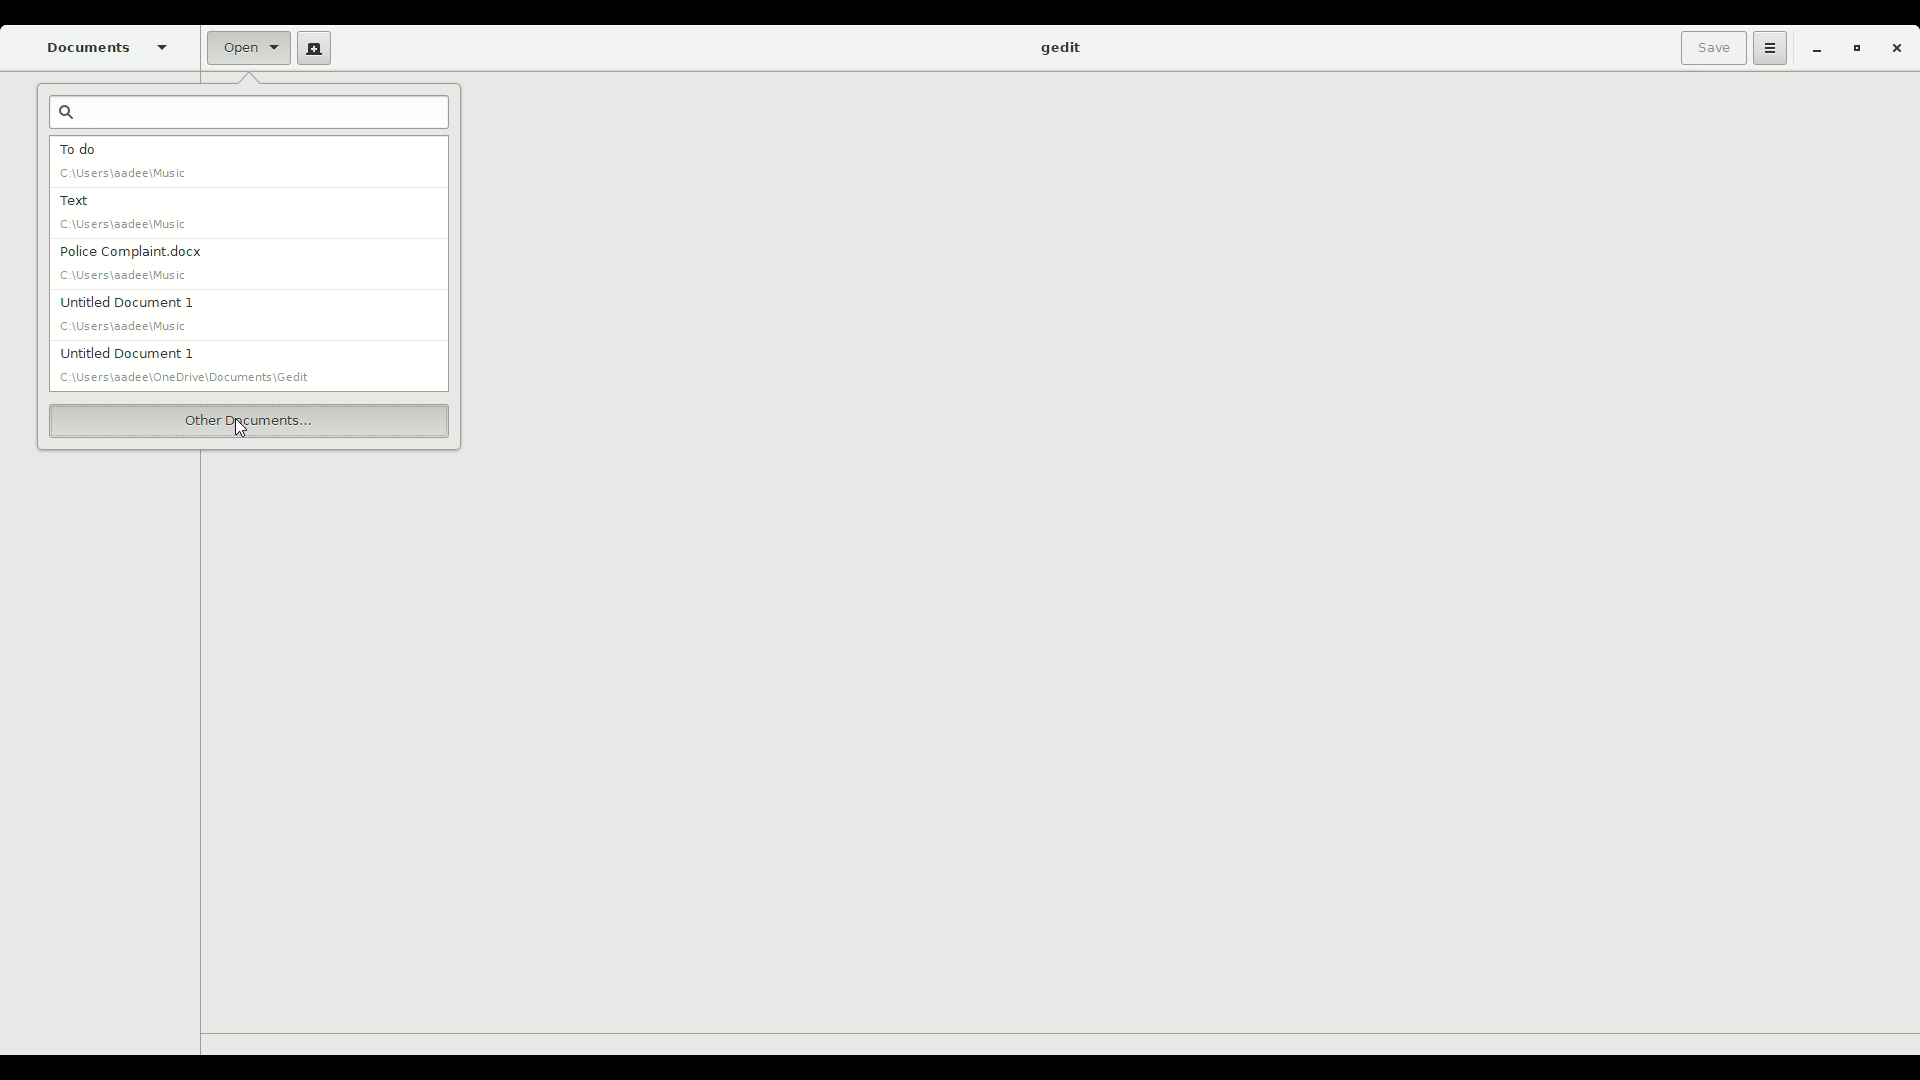  What do you see at coordinates (1767, 48) in the screenshot?
I see `Options` at bounding box center [1767, 48].